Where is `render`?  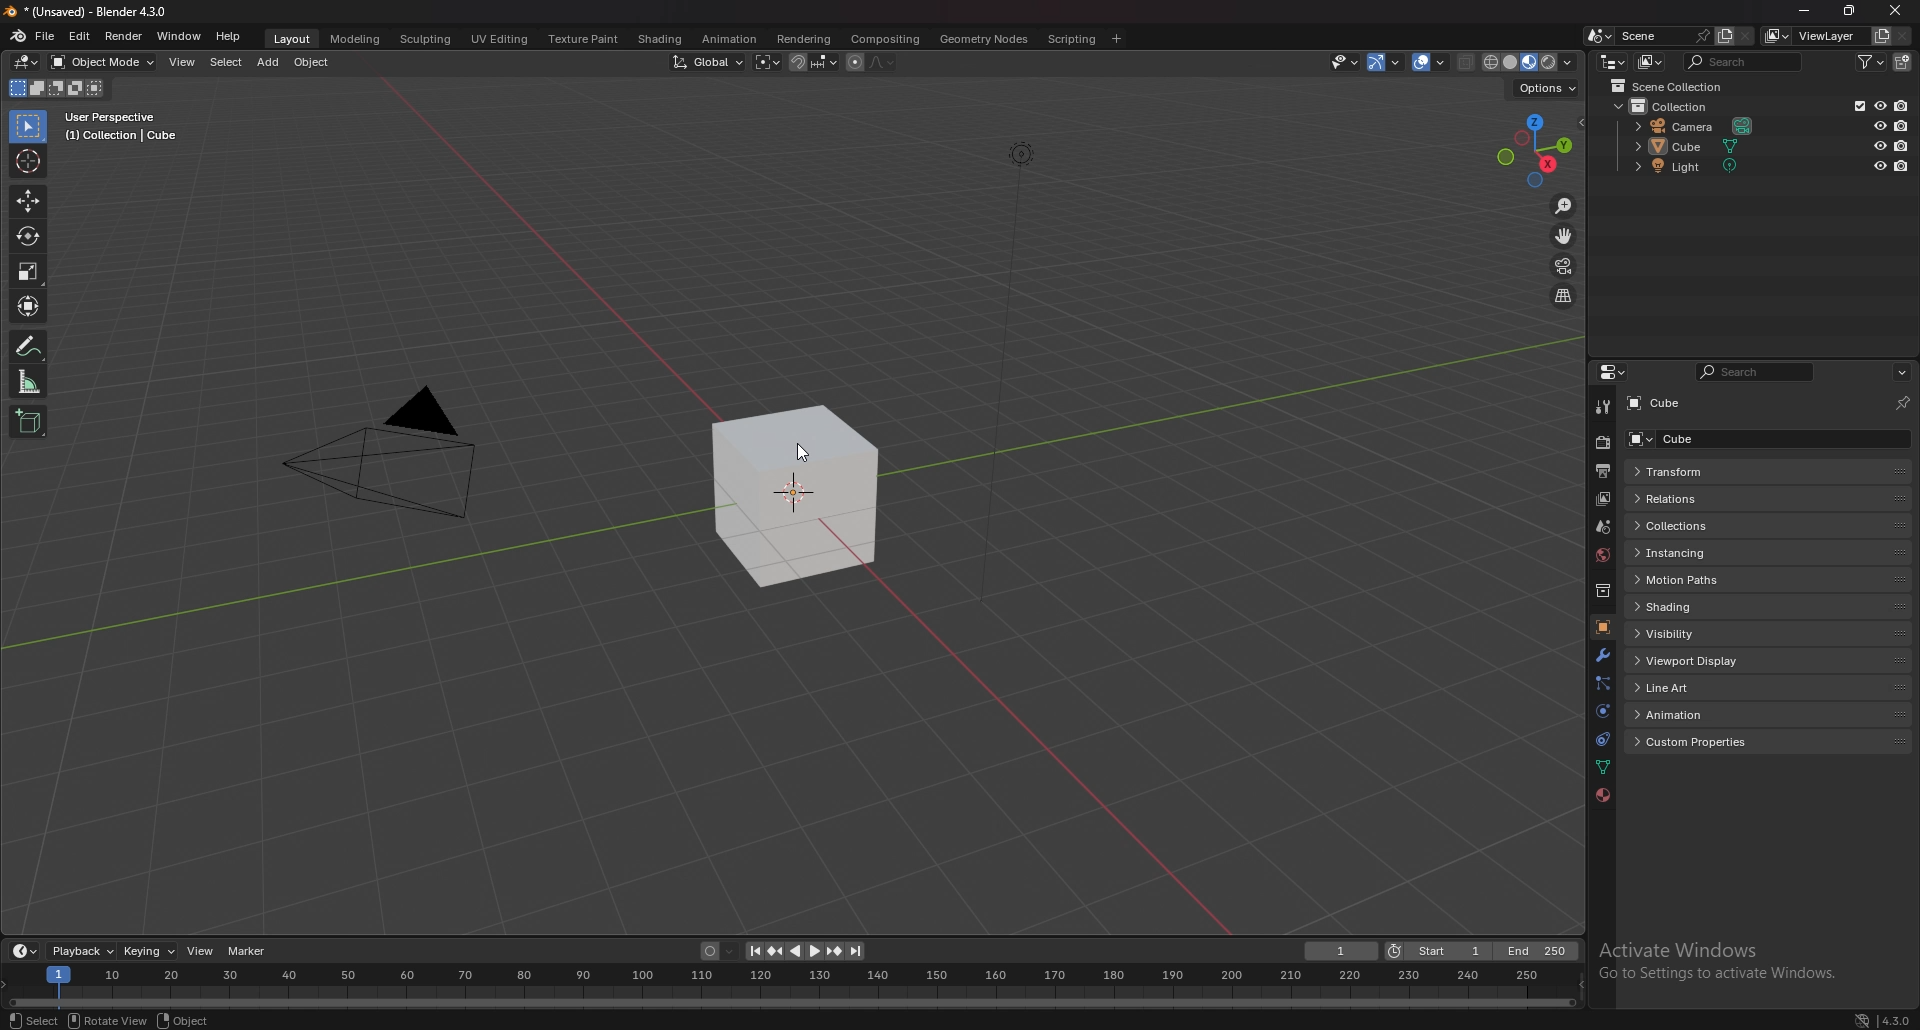
render is located at coordinates (1602, 442).